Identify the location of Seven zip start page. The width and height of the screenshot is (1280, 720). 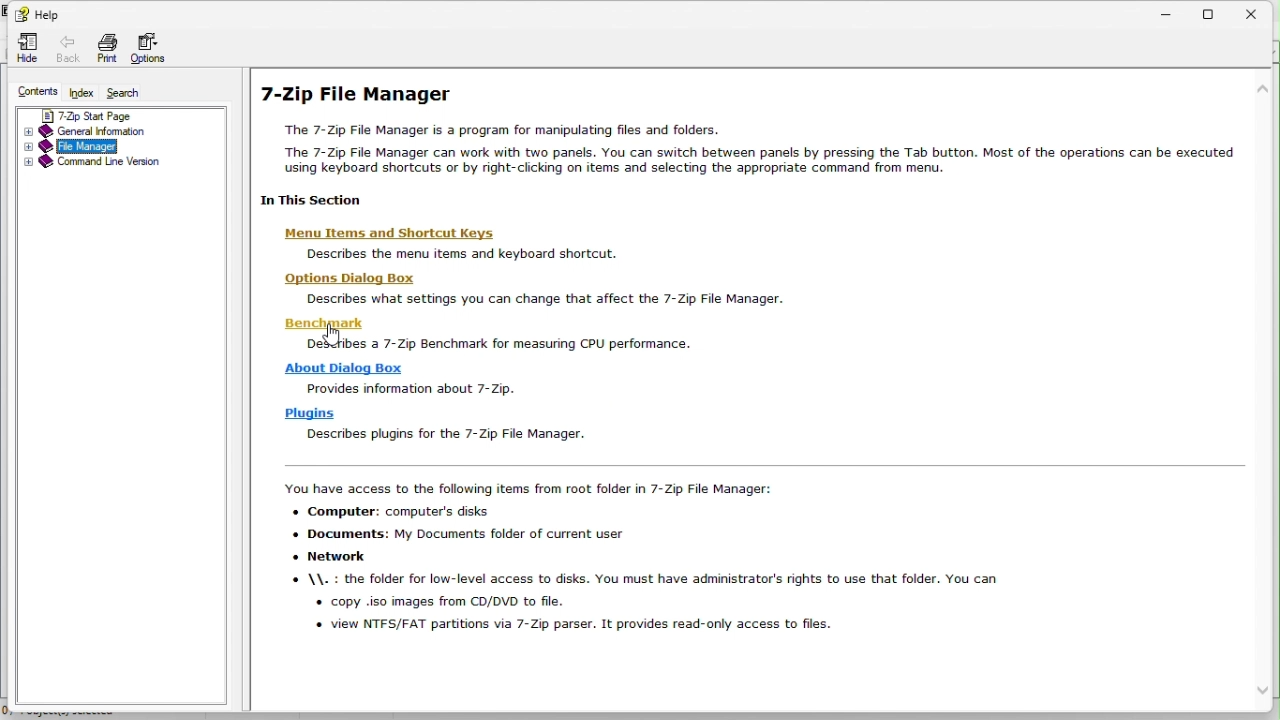
(119, 113).